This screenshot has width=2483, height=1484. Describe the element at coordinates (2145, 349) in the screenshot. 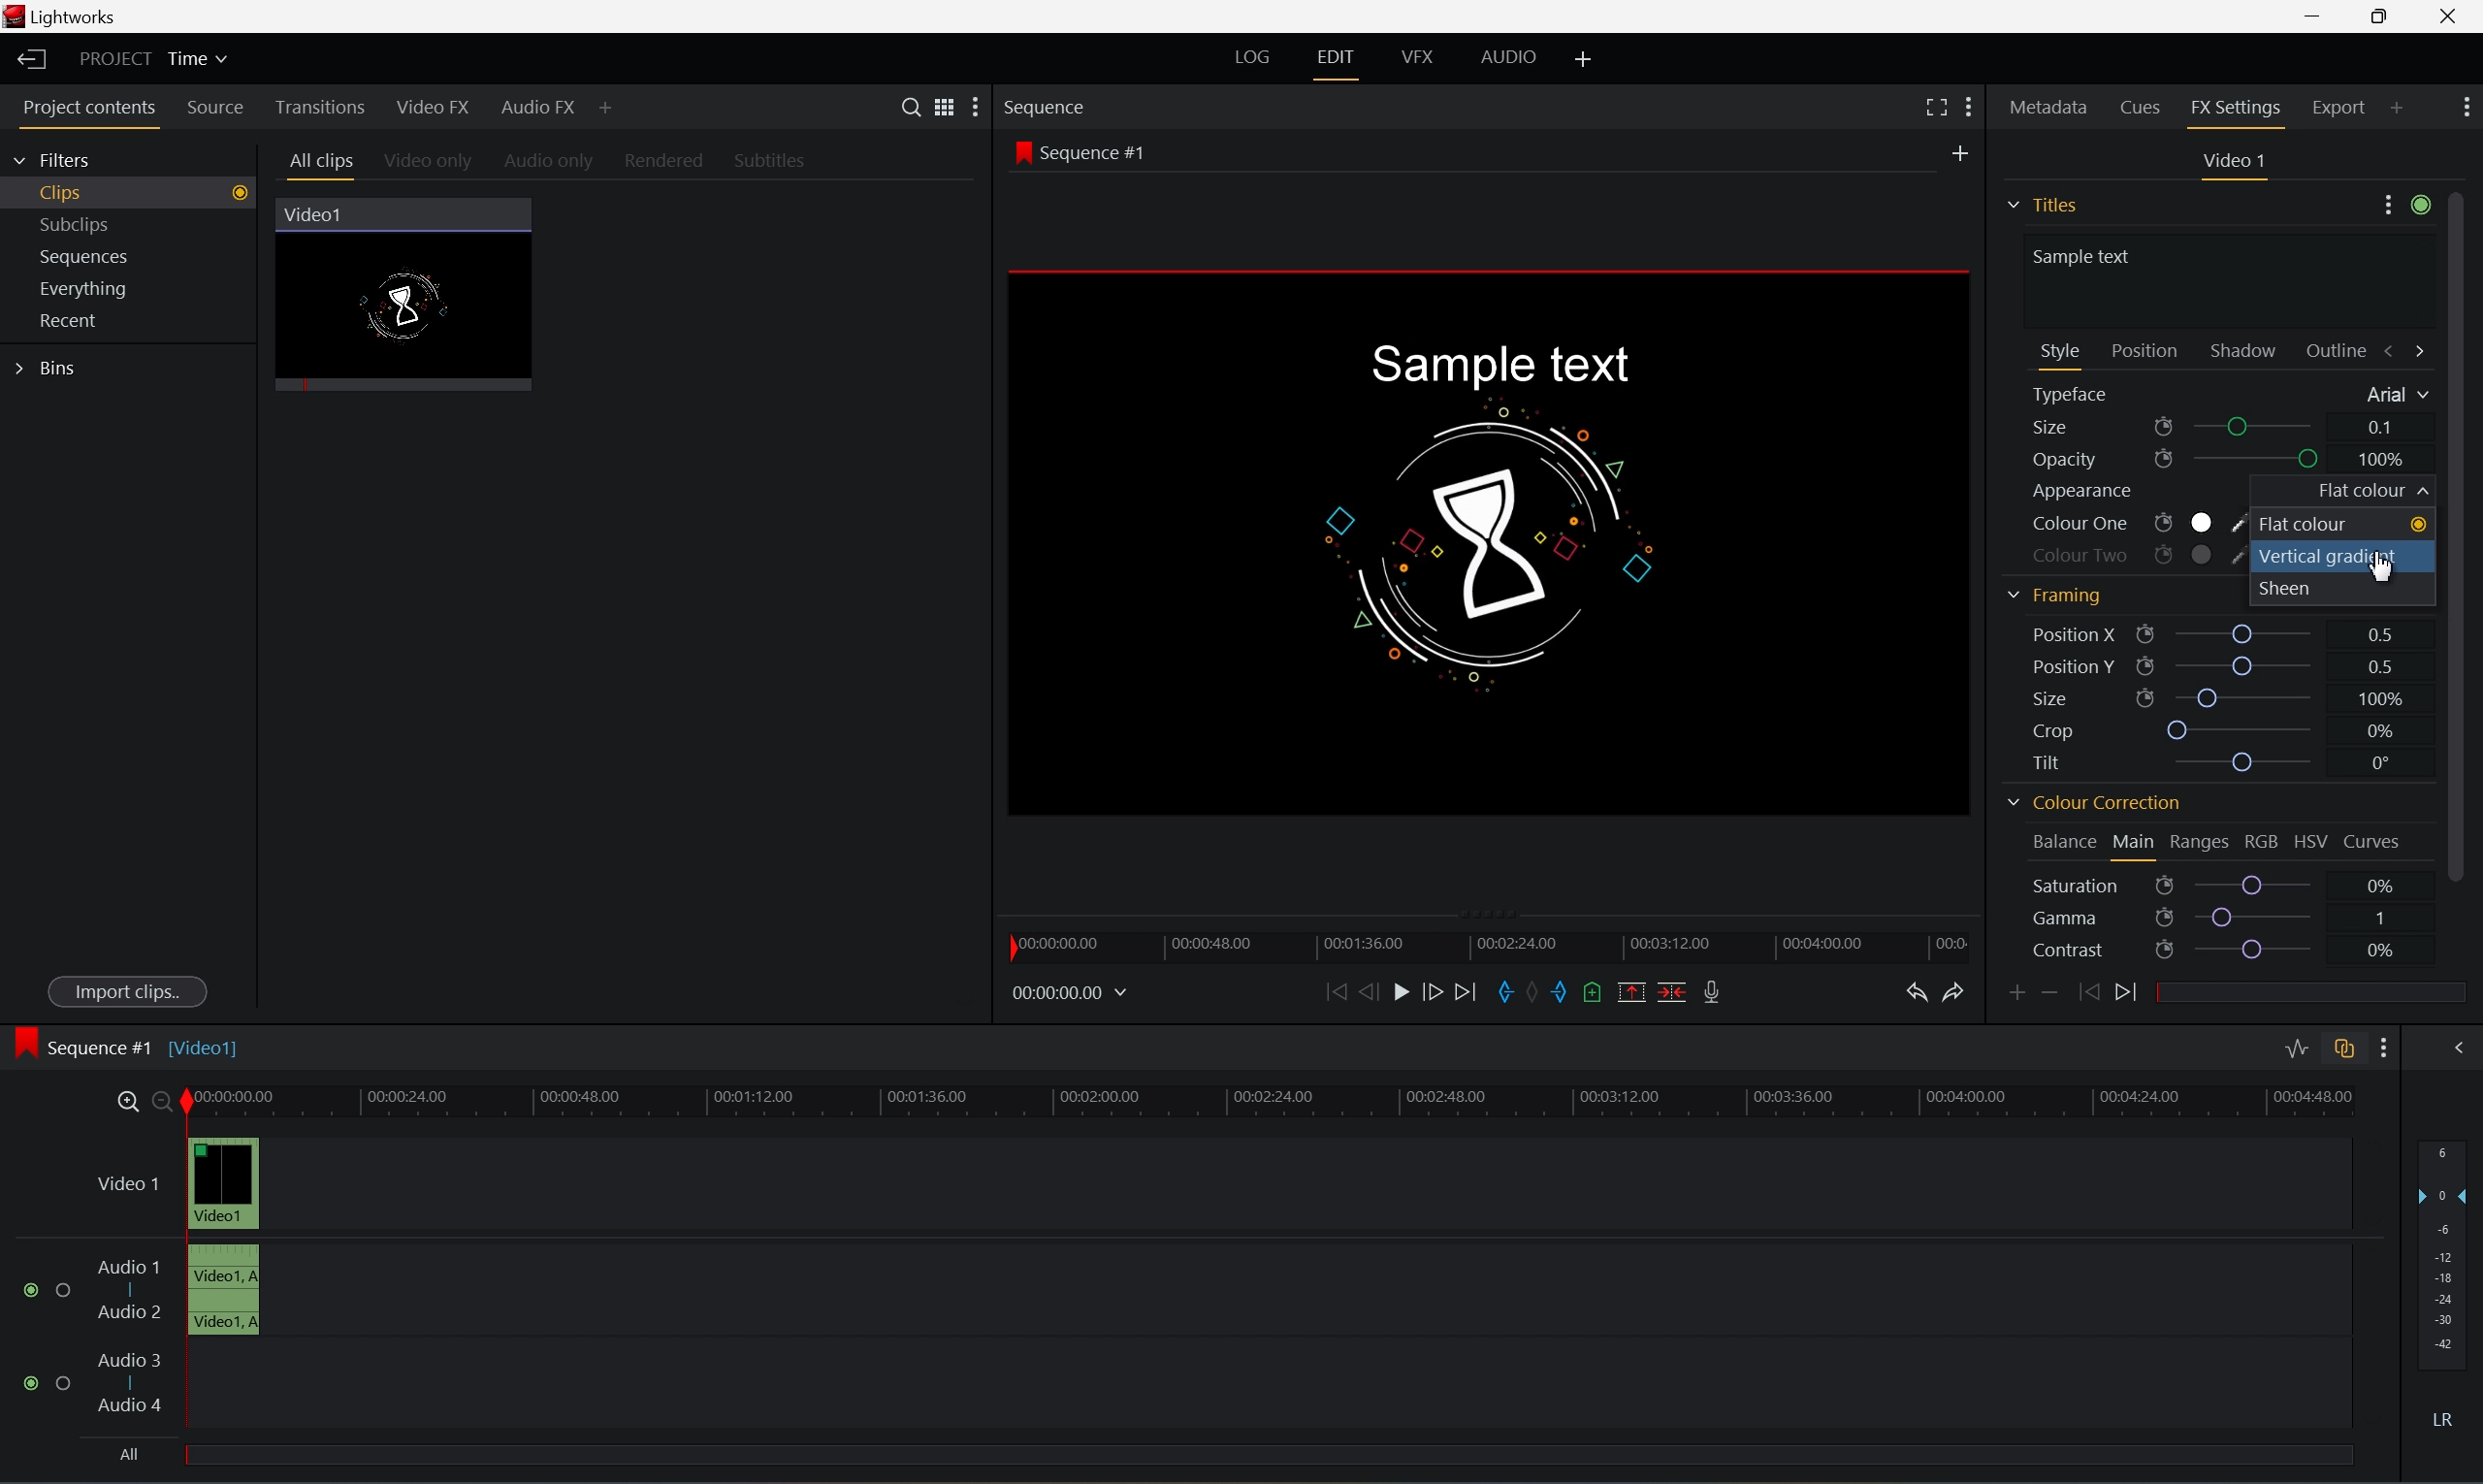

I see `position` at that location.